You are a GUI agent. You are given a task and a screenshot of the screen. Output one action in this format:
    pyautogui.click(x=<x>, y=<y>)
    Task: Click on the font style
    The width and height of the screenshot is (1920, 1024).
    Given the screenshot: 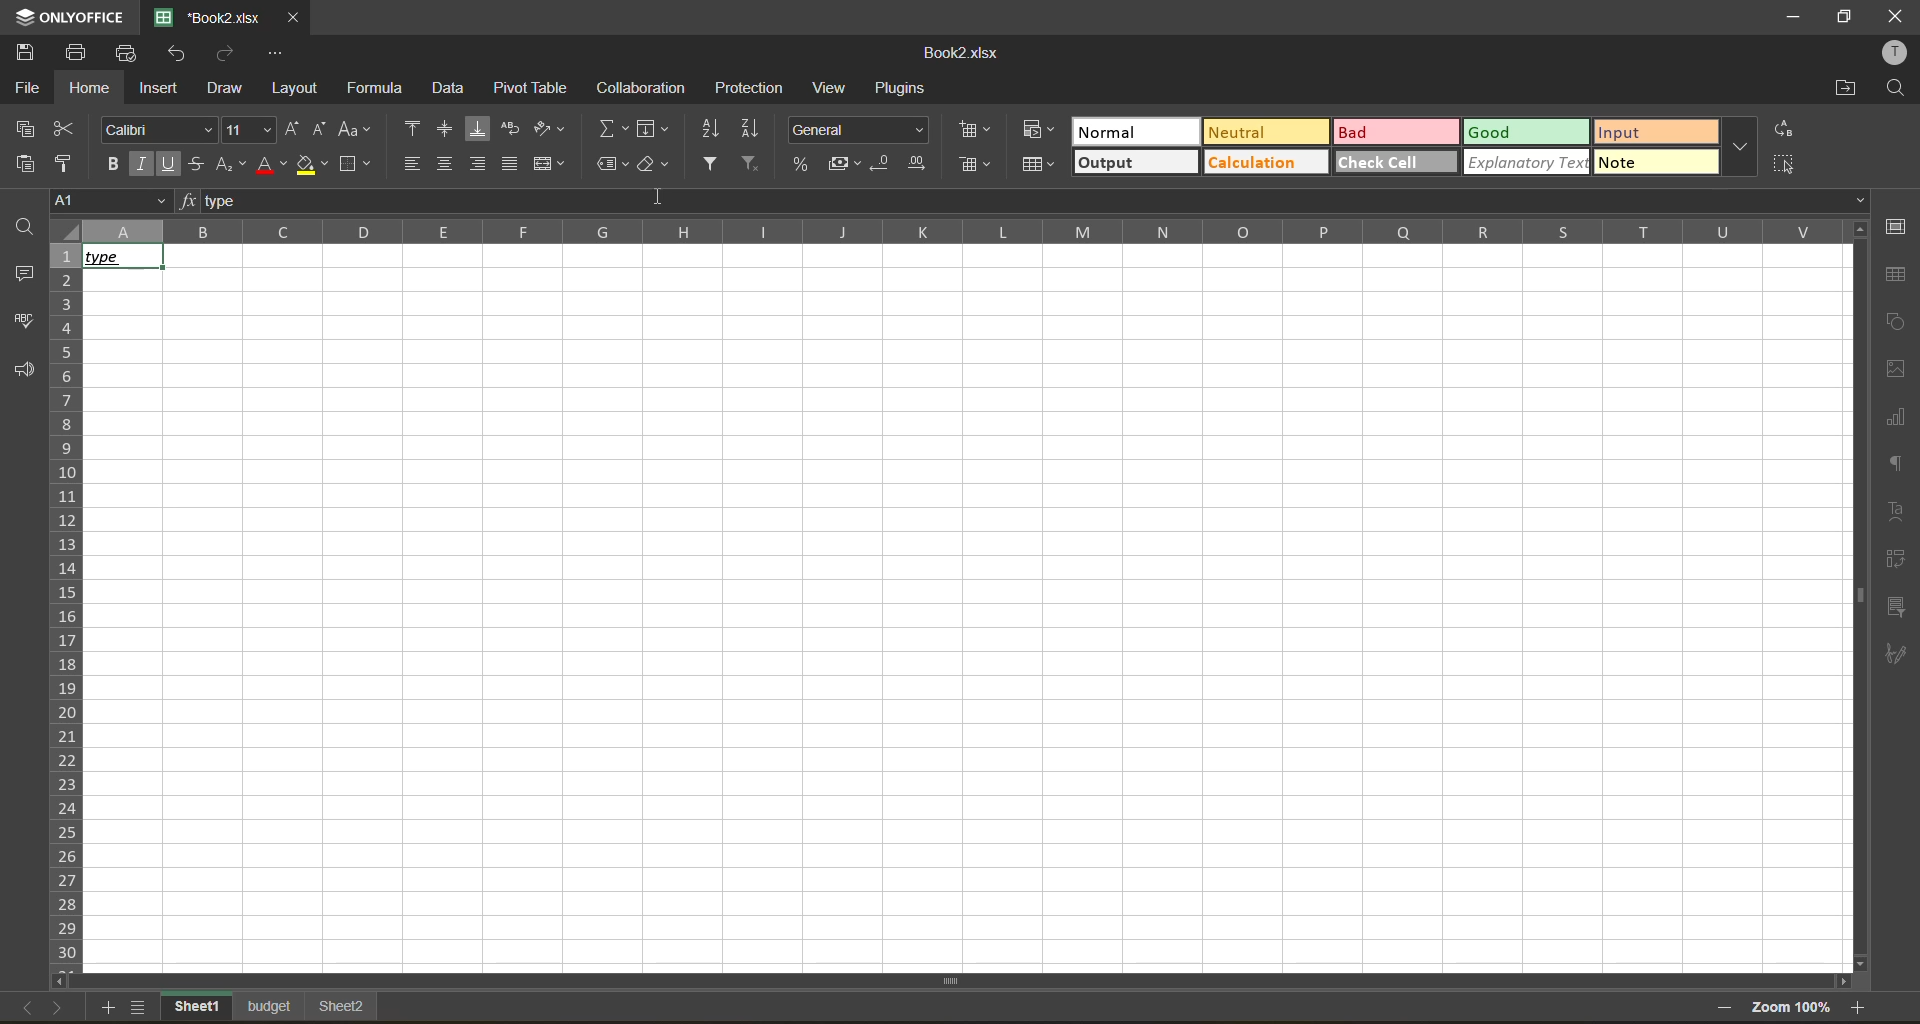 What is the action you would take?
    pyautogui.click(x=155, y=127)
    